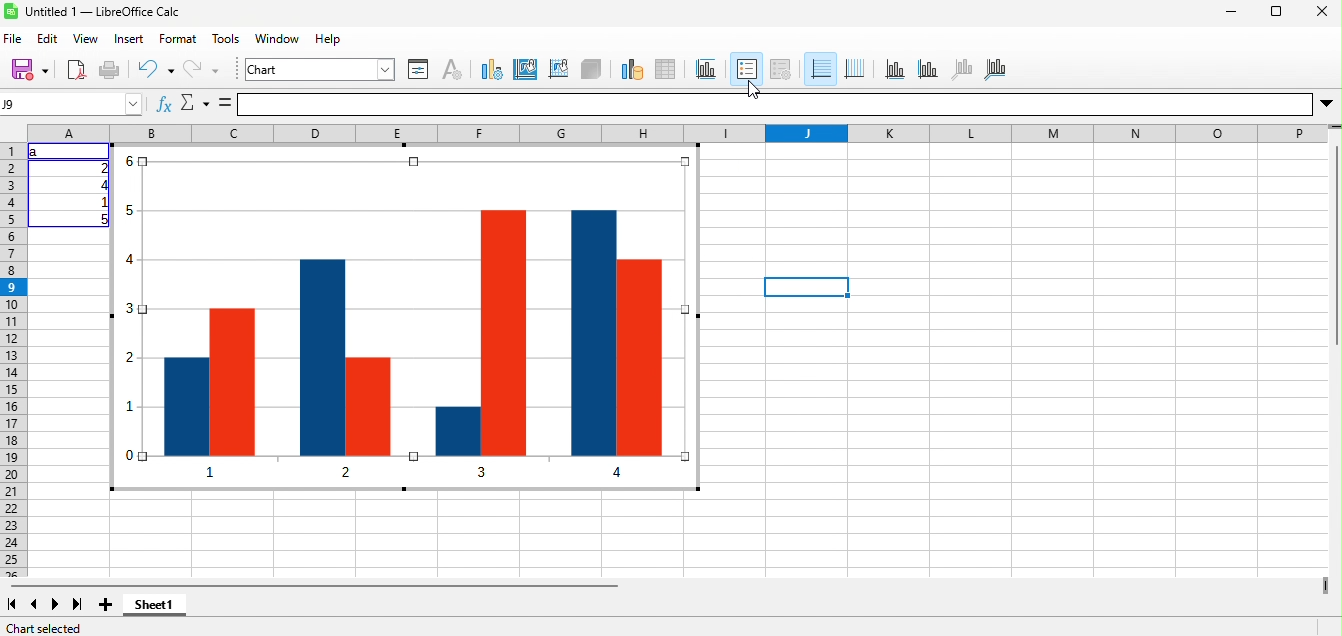 The image size is (1342, 636). What do you see at coordinates (103, 219) in the screenshot?
I see `5` at bounding box center [103, 219].